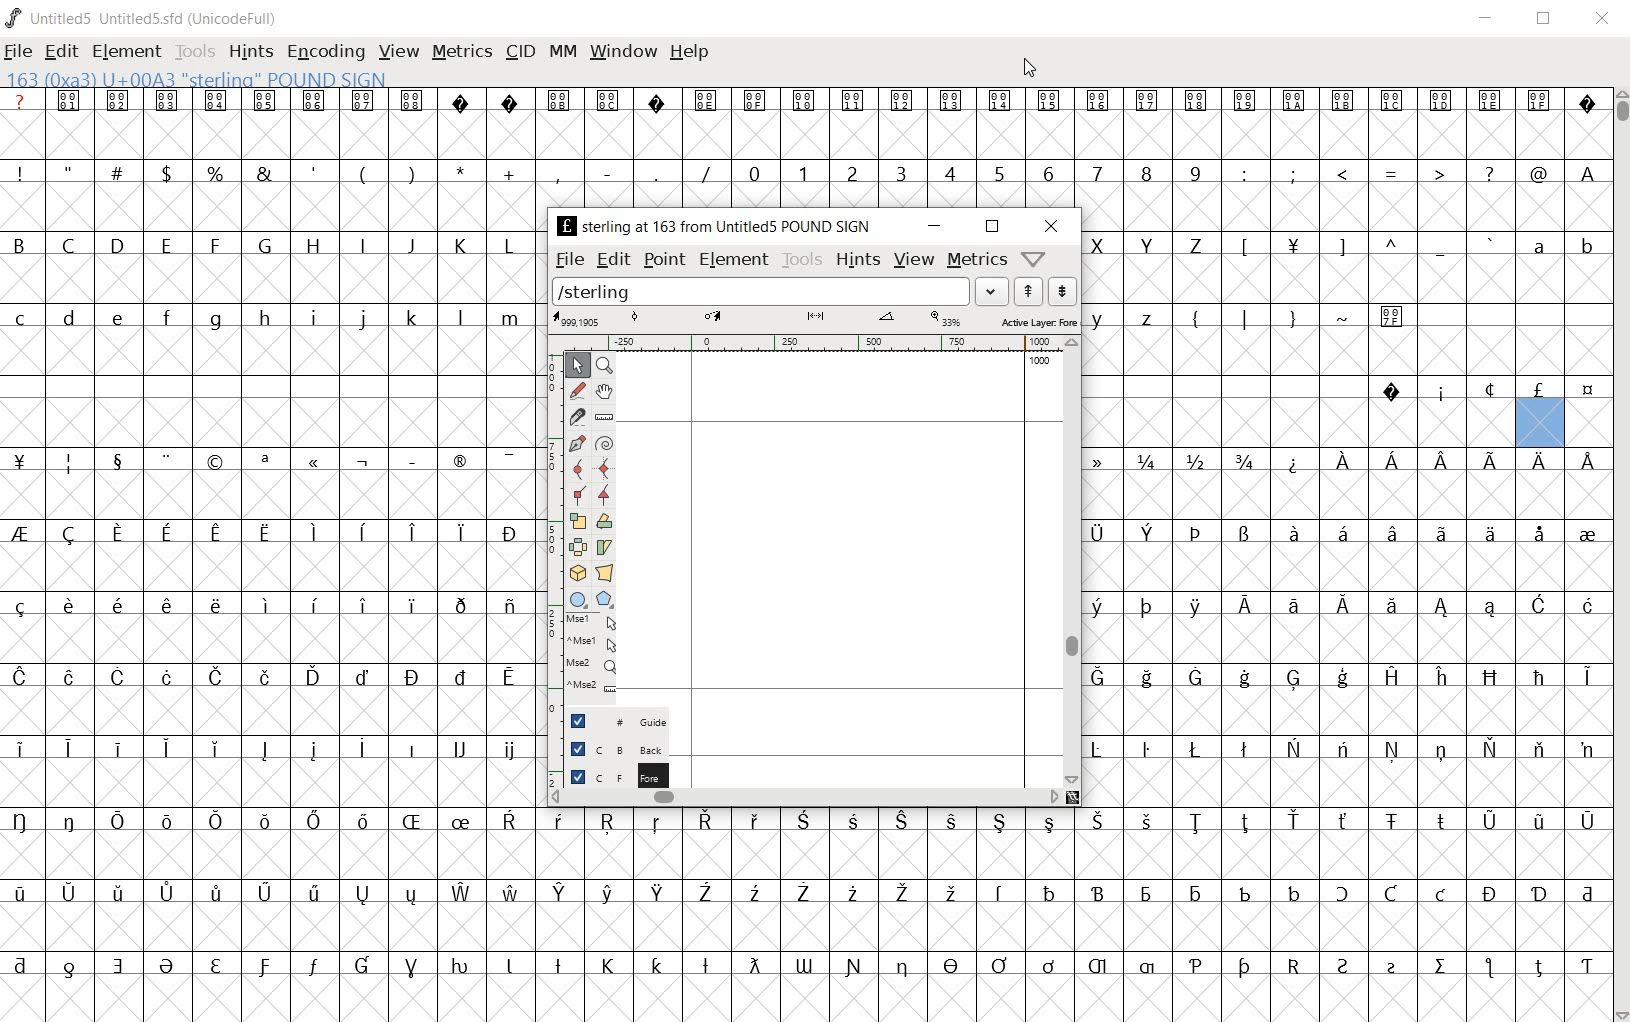  What do you see at coordinates (214, 246) in the screenshot?
I see `F` at bounding box center [214, 246].